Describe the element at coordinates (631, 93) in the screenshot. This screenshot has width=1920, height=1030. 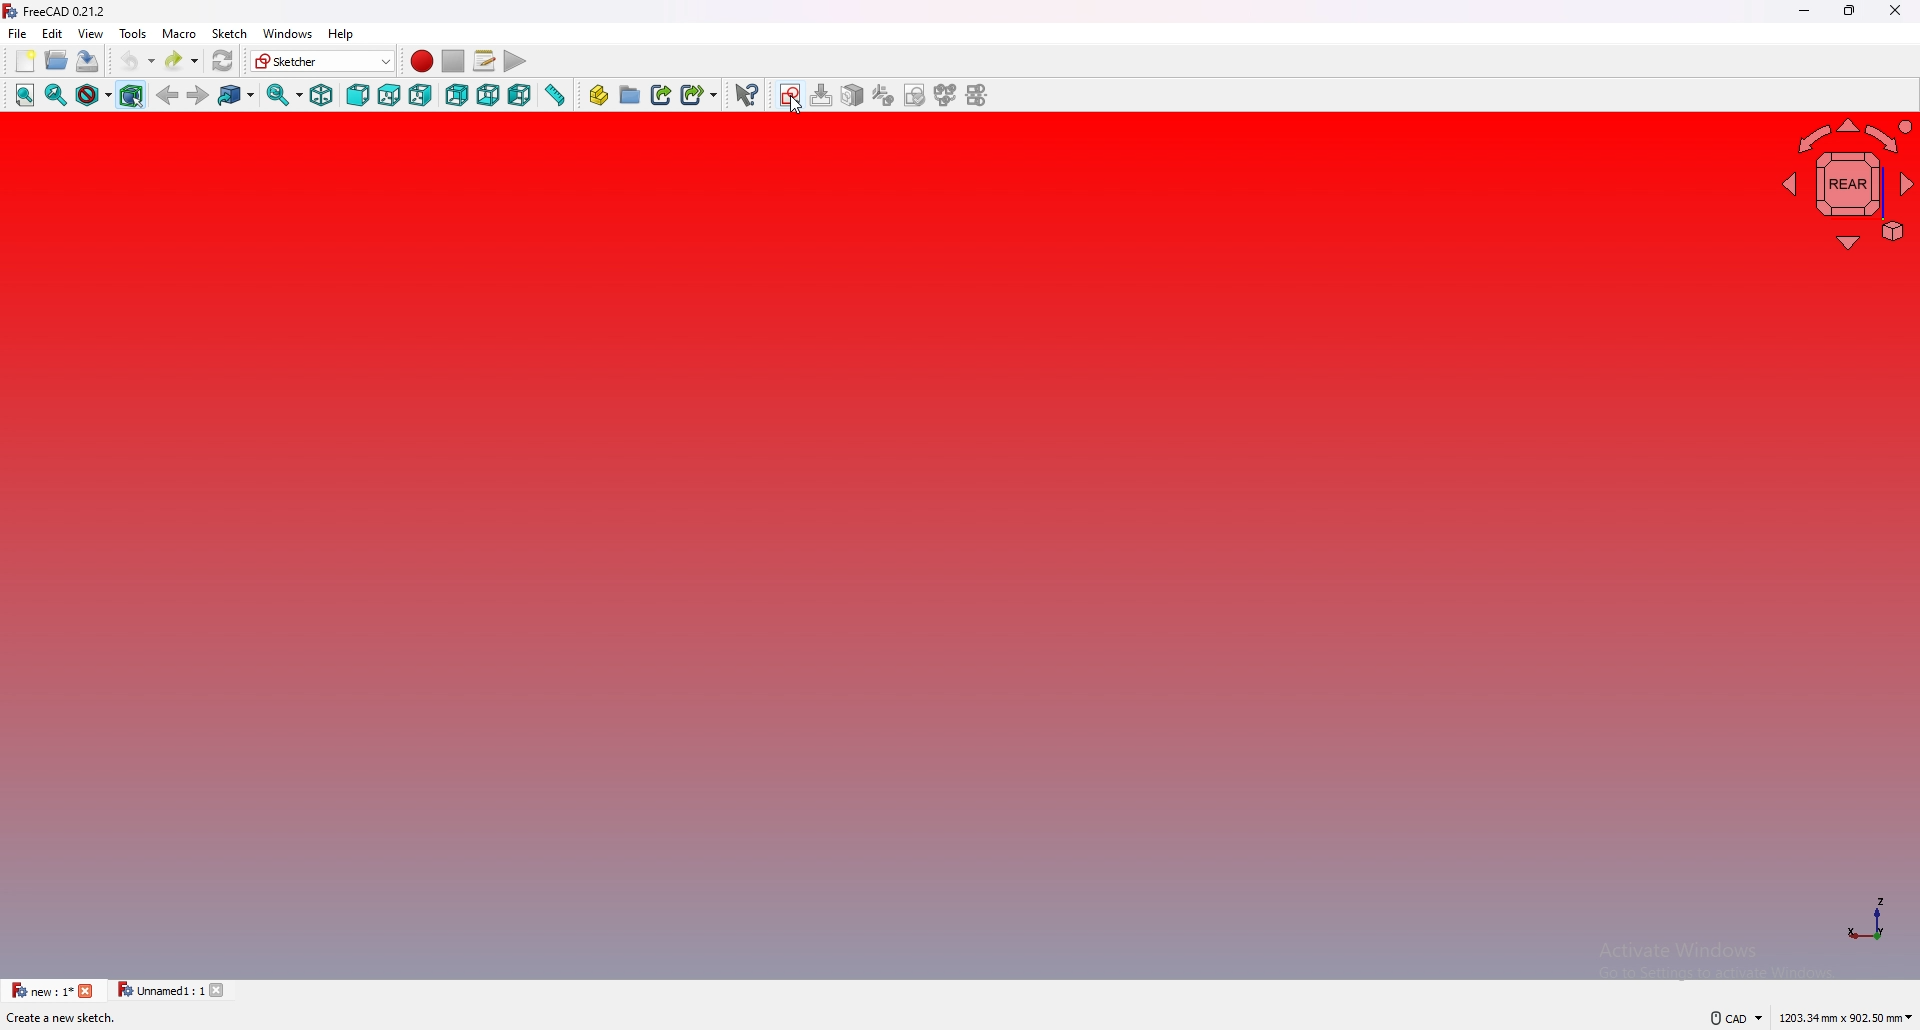
I see `create group` at that location.